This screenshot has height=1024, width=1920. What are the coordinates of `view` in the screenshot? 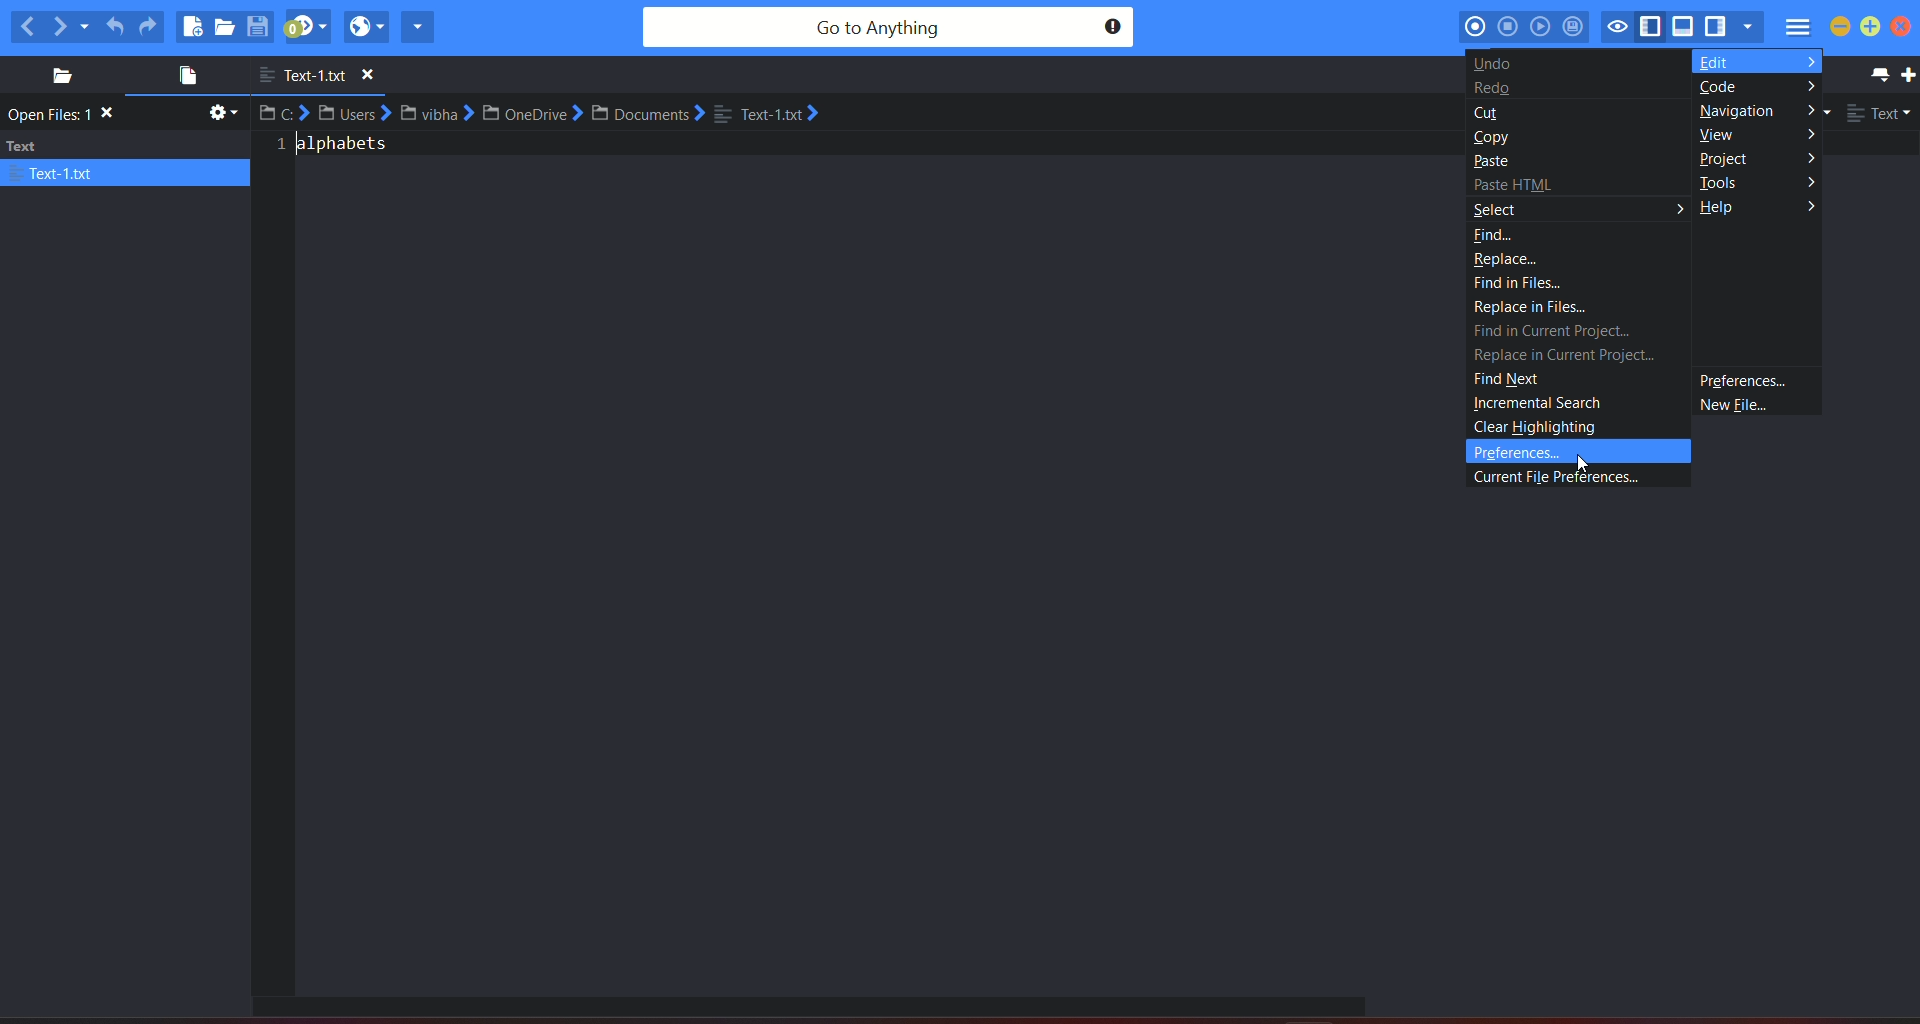 It's located at (1721, 134).